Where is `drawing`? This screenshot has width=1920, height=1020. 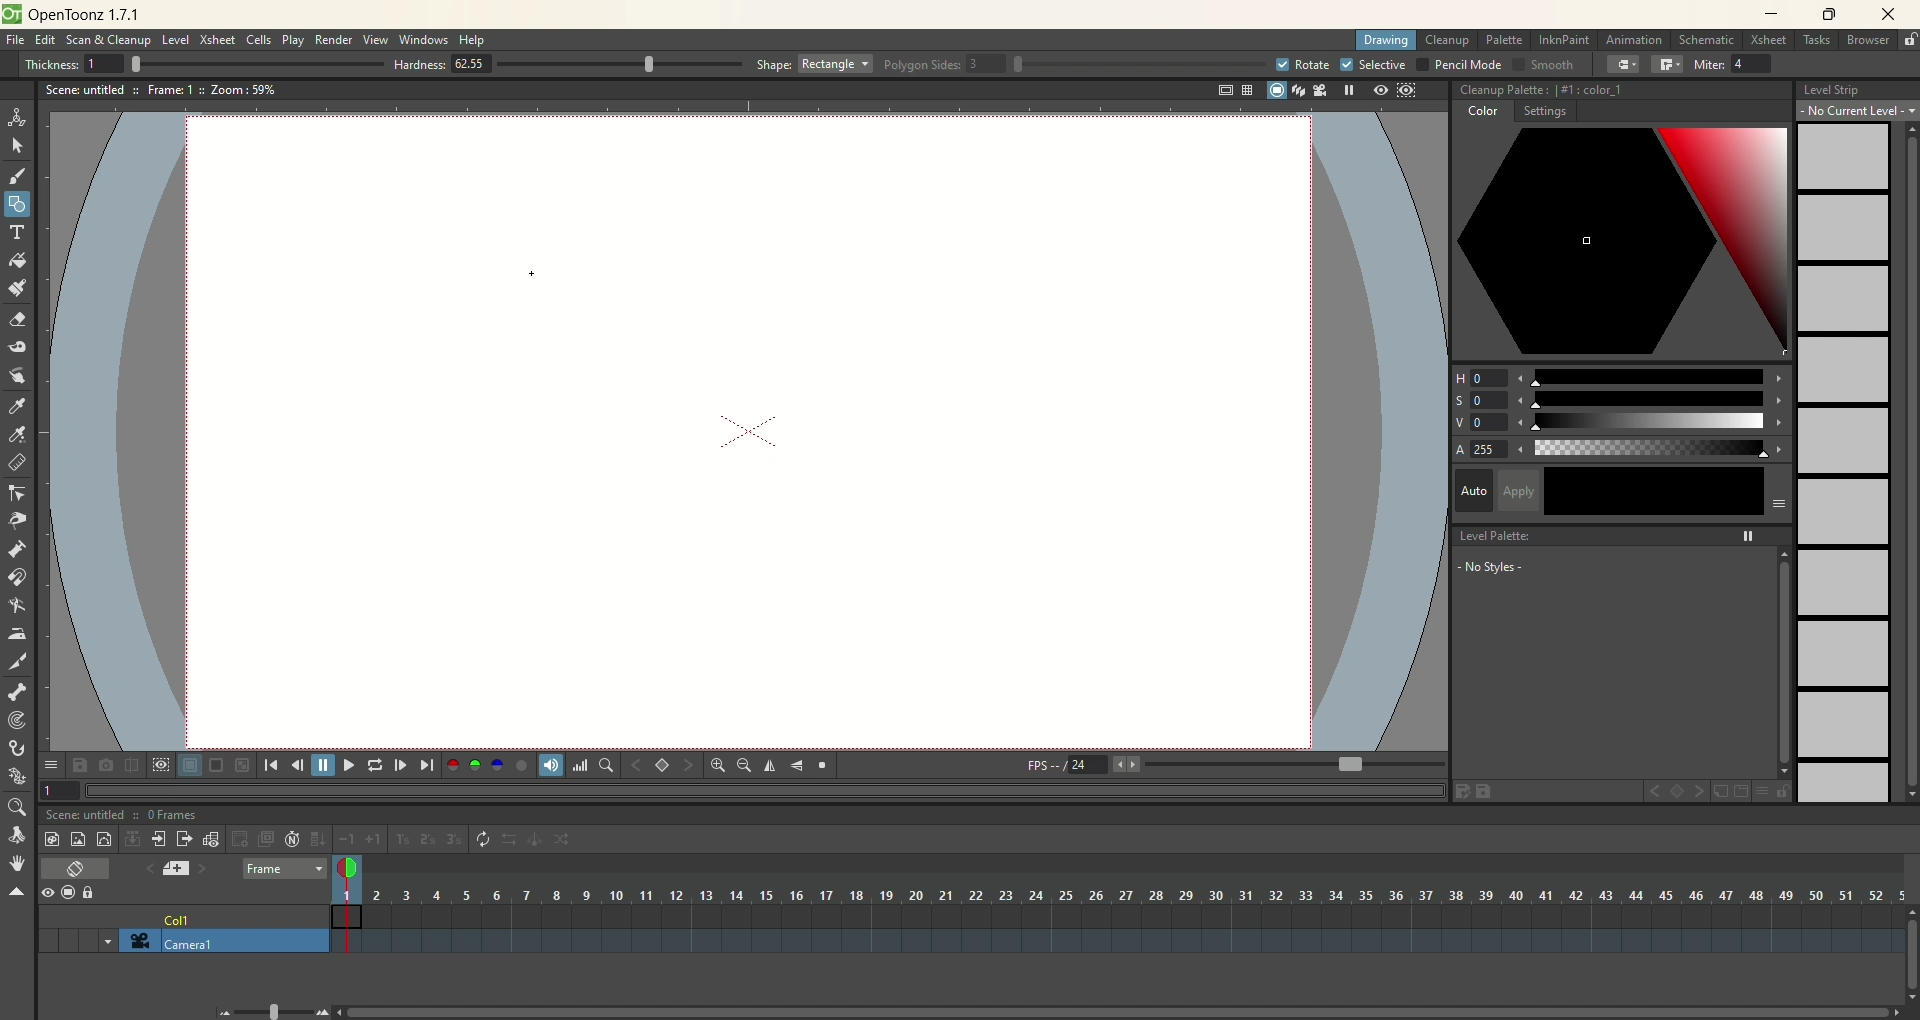 drawing is located at coordinates (1387, 41).